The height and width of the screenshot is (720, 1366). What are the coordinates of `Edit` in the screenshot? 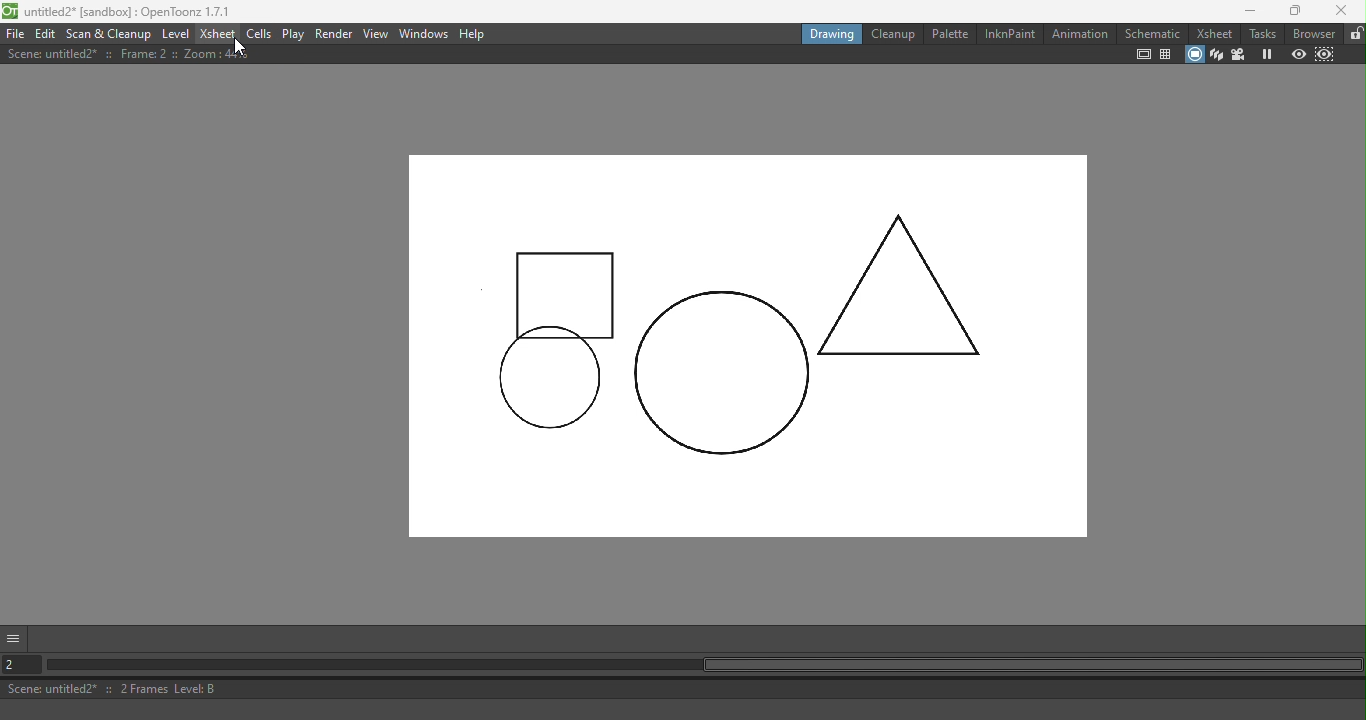 It's located at (45, 34).